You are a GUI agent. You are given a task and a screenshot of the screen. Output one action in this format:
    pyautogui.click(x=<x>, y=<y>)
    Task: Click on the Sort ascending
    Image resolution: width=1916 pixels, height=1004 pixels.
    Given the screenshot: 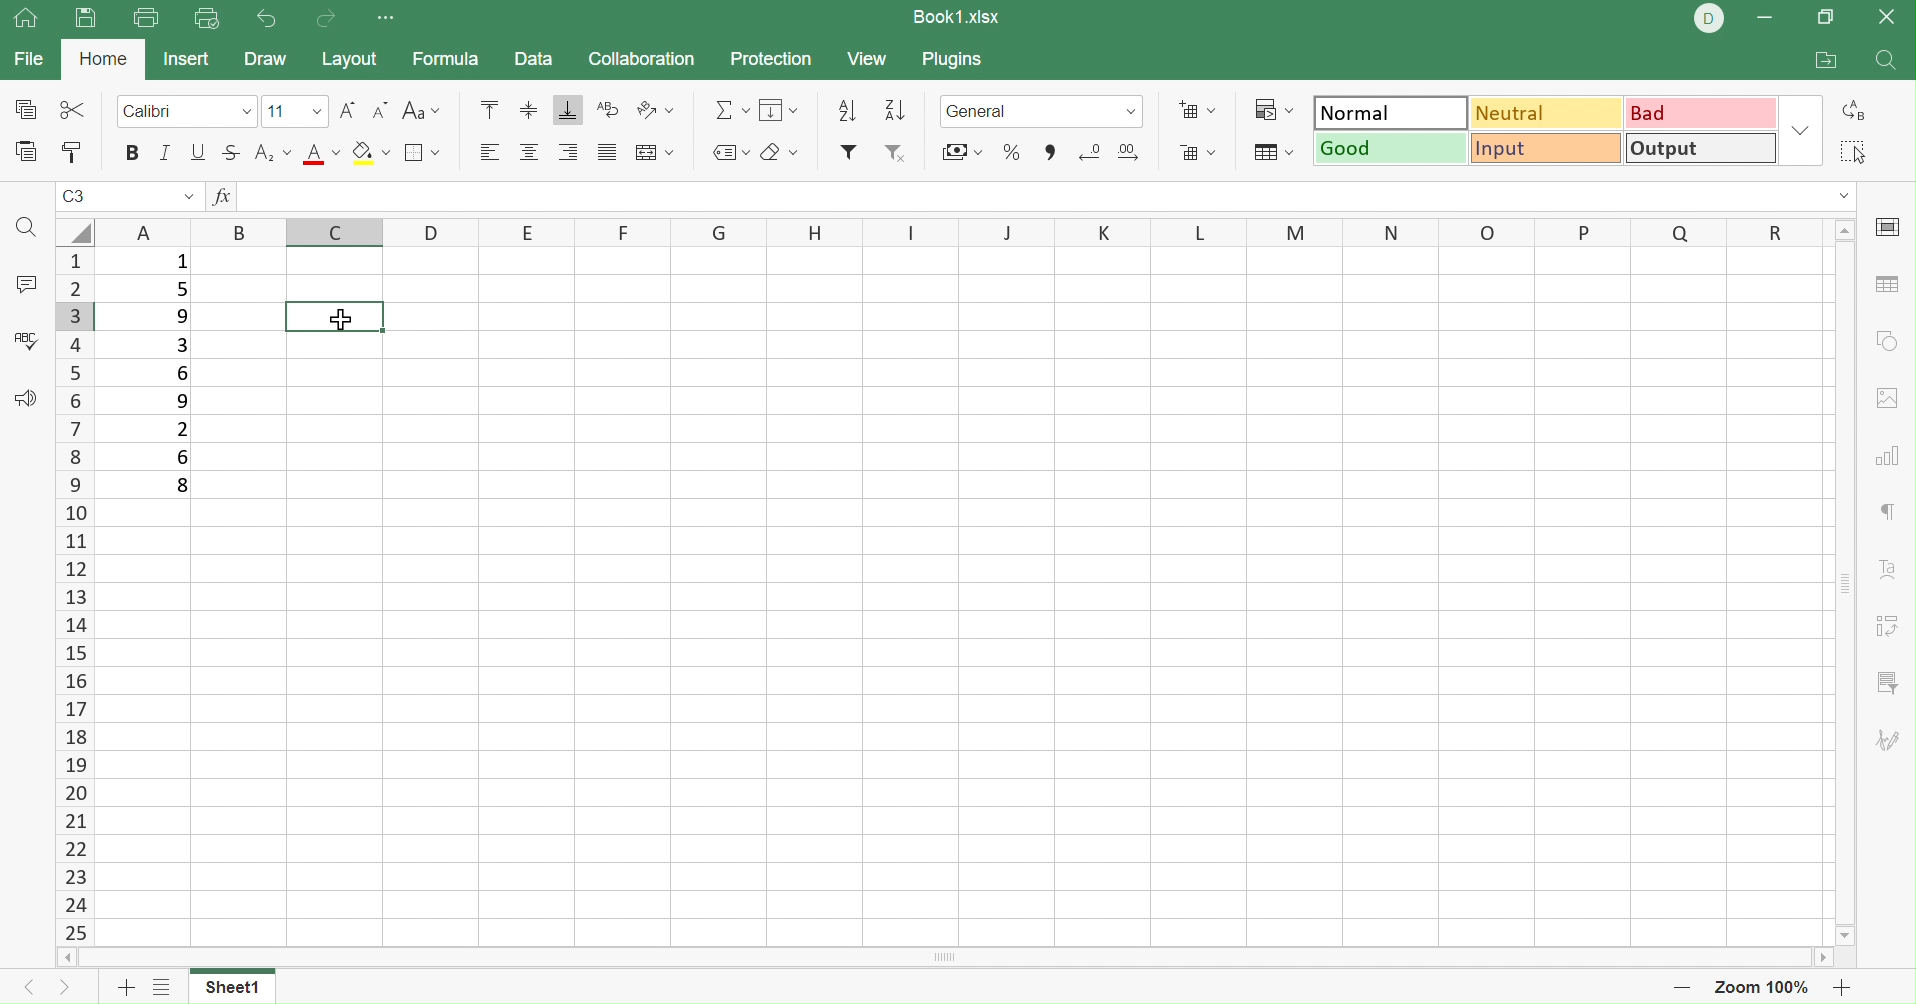 What is the action you would take?
    pyautogui.click(x=896, y=107)
    